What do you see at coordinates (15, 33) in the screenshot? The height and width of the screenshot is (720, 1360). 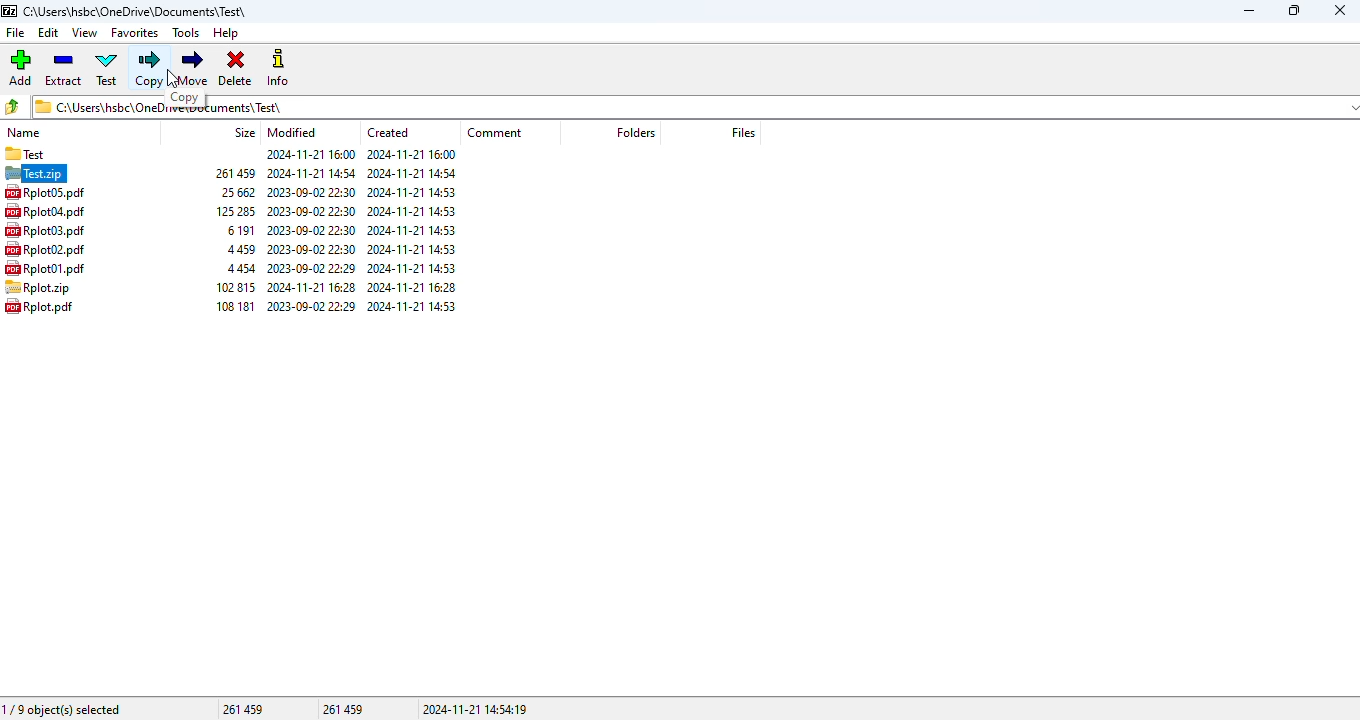 I see `file` at bounding box center [15, 33].